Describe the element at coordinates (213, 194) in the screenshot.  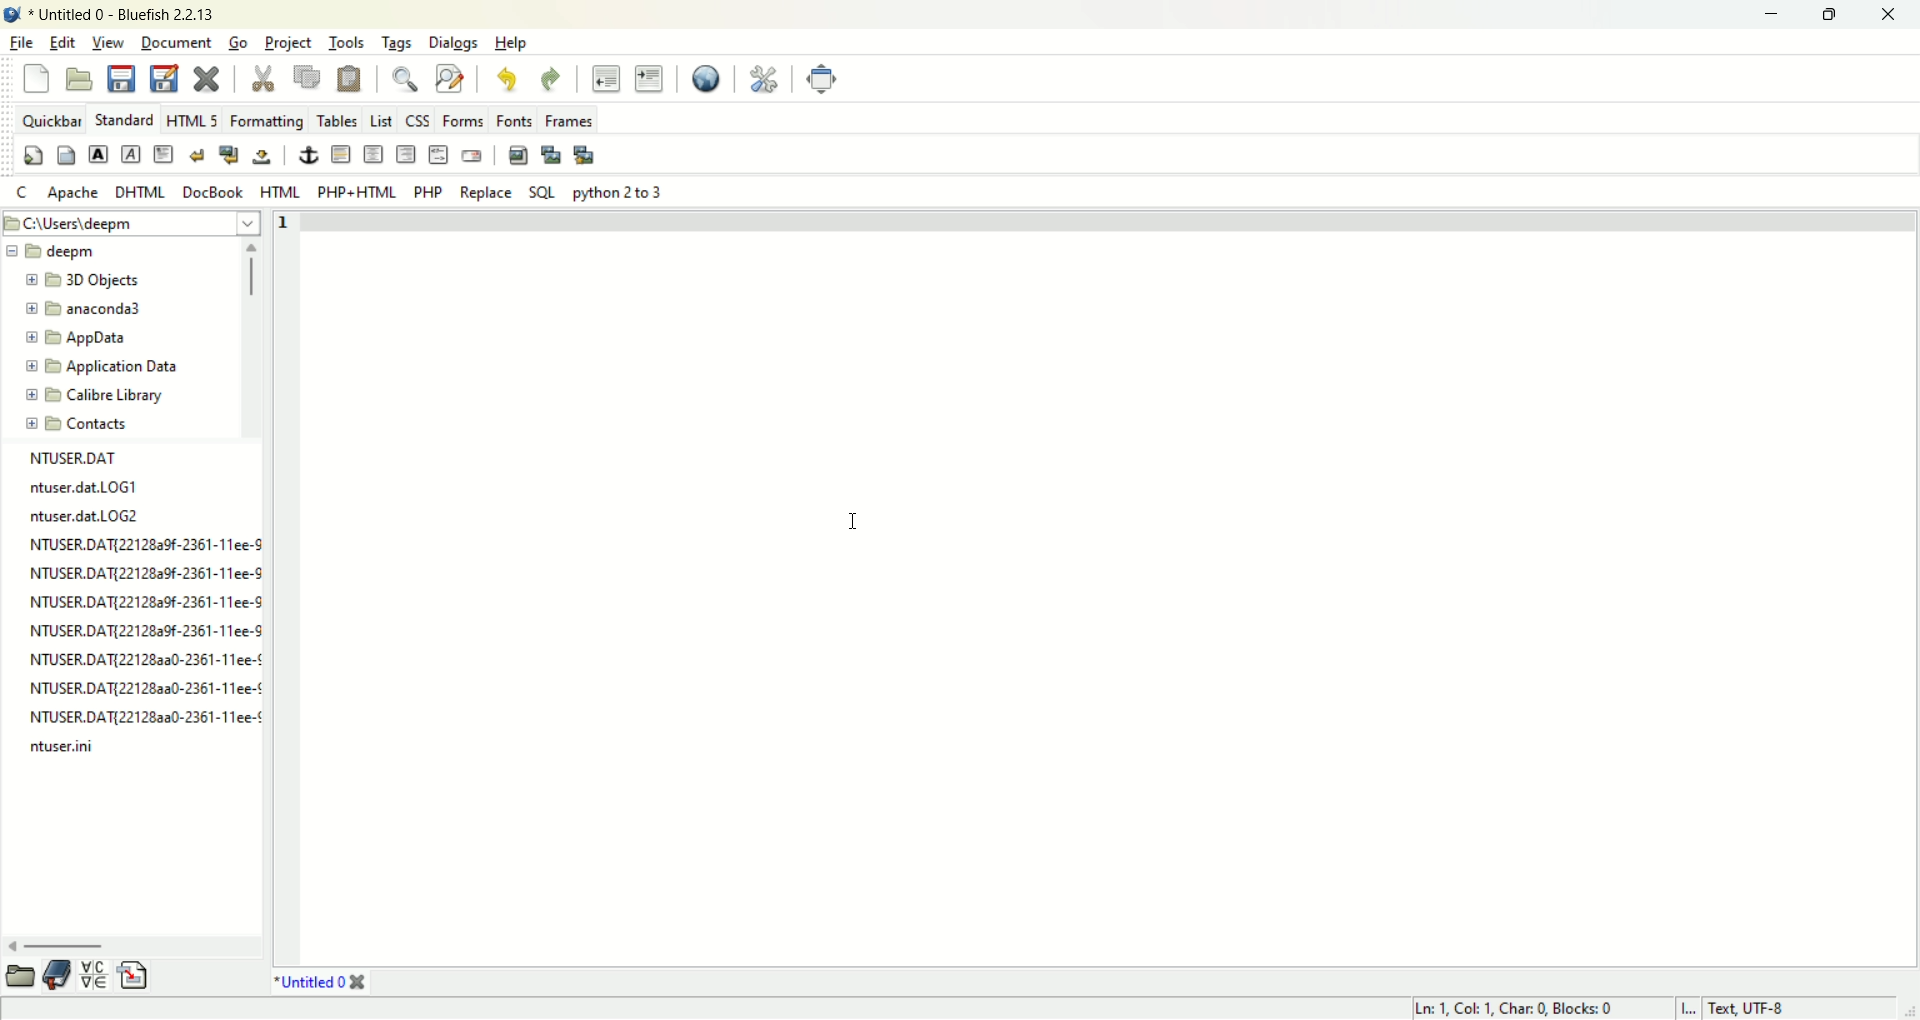
I see `DocBook` at that location.